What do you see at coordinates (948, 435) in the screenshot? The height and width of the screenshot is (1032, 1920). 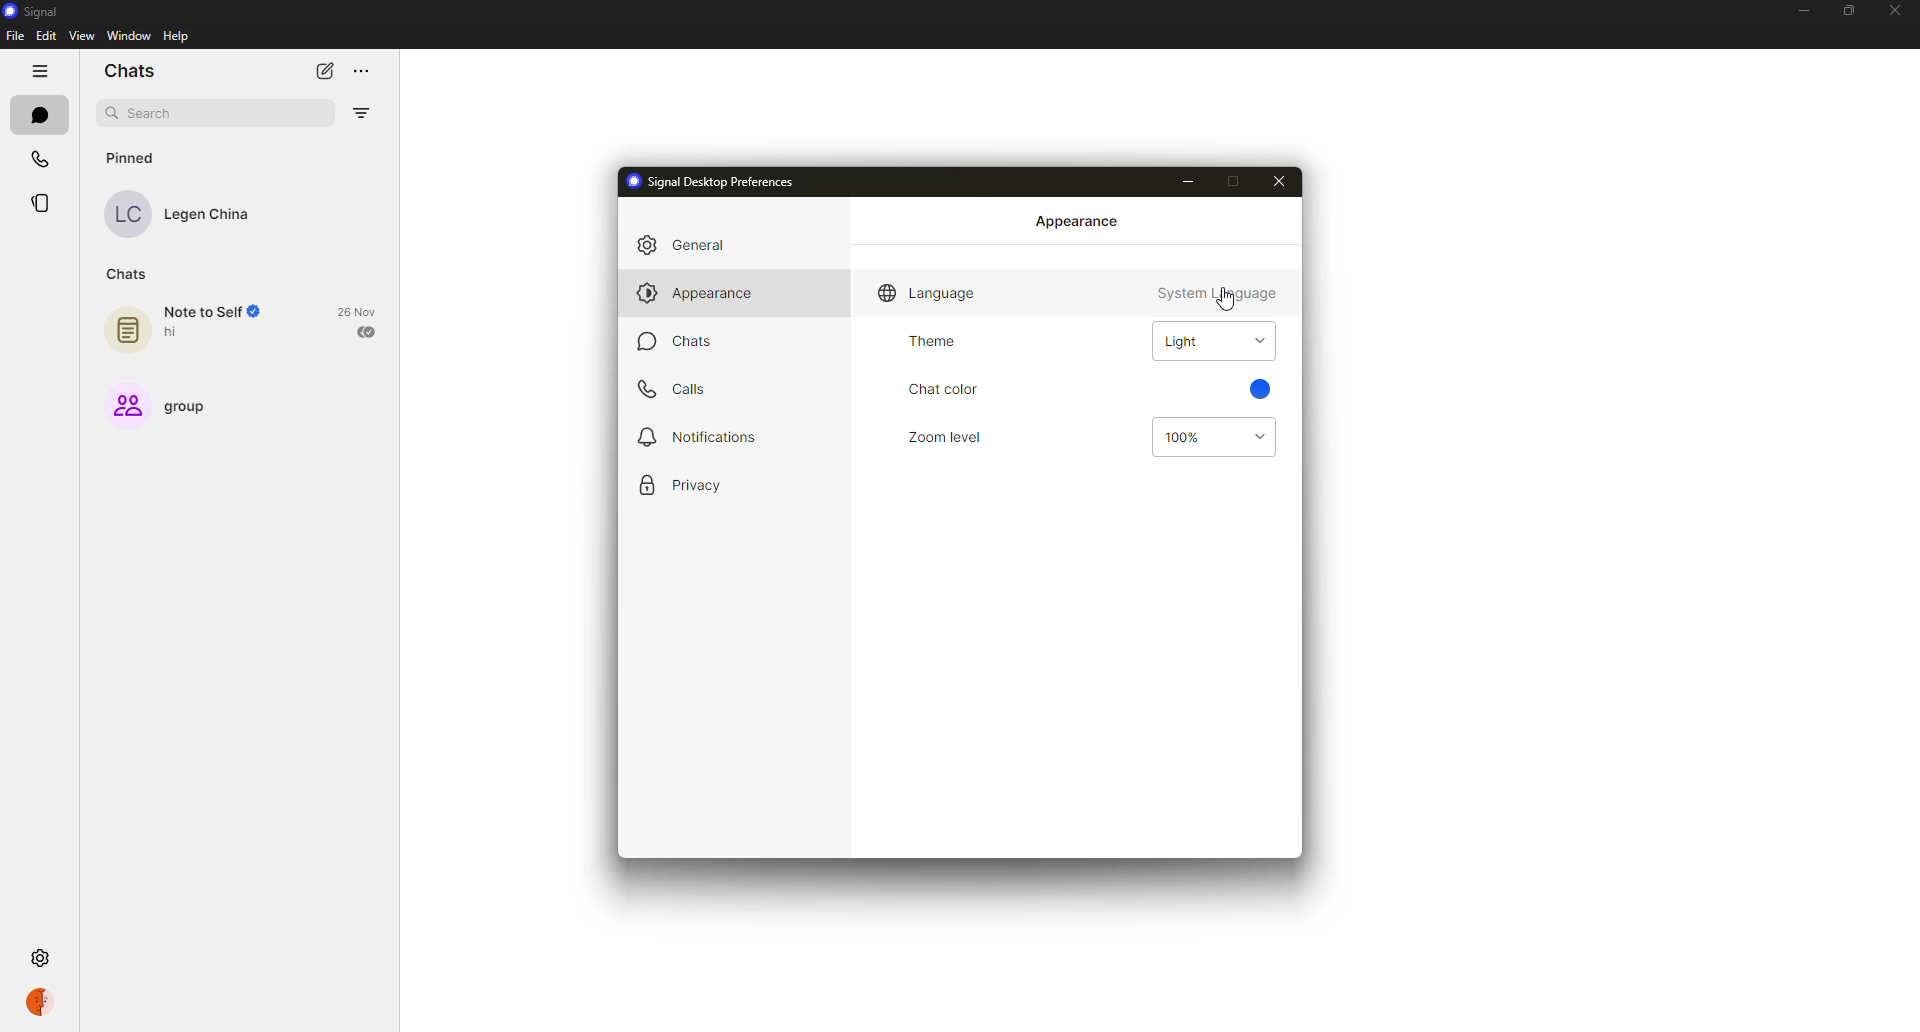 I see `zoom level` at bounding box center [948, 435].